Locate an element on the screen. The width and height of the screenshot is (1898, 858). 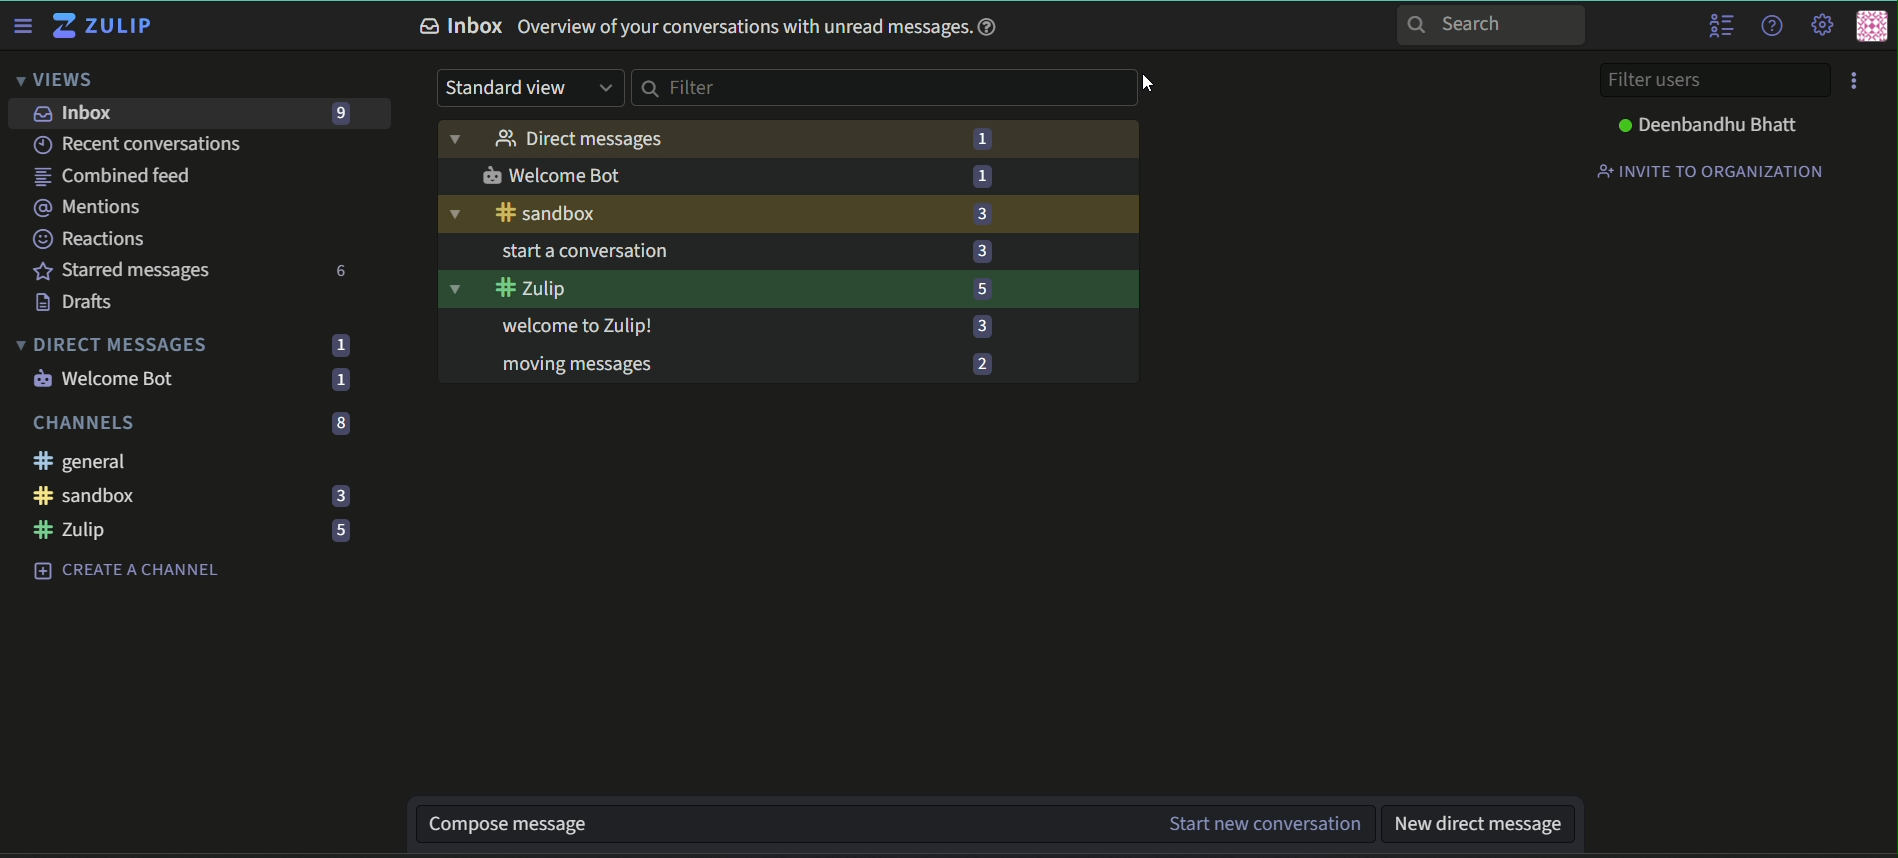
Drafts is located at coordinates (83, 301).